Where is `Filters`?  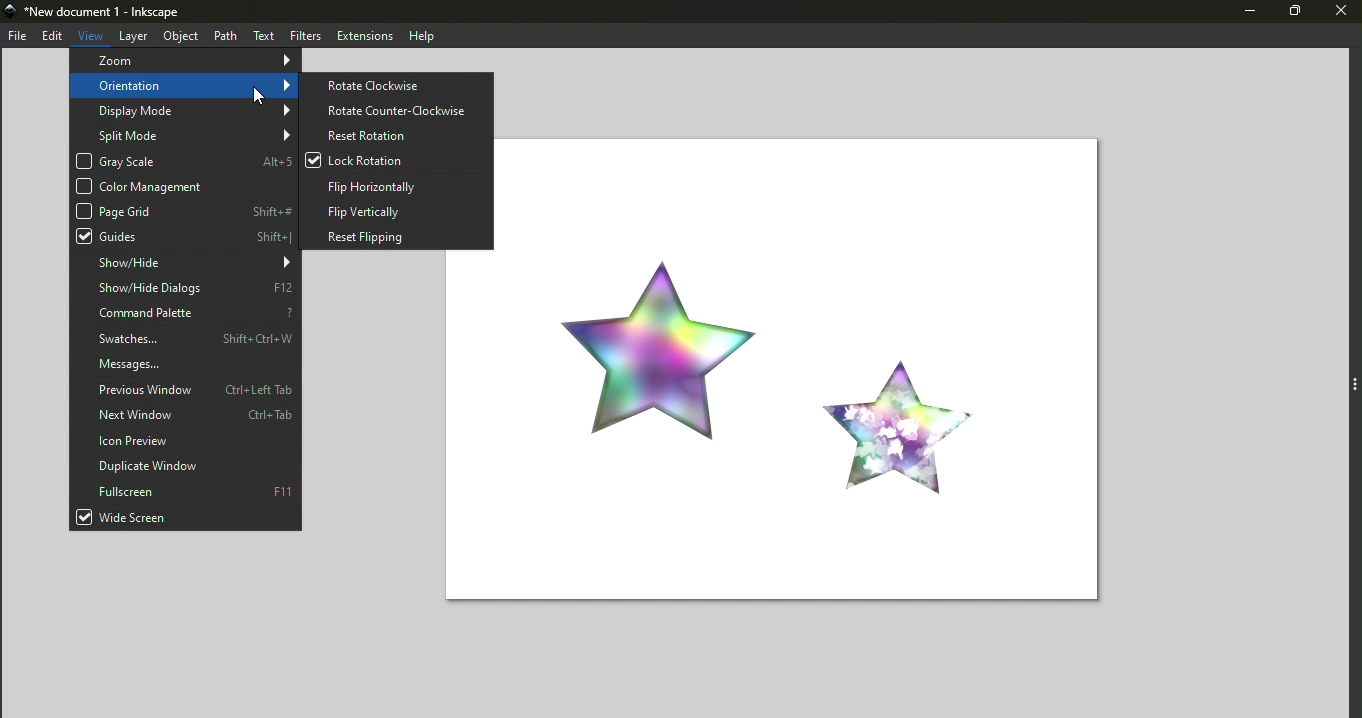
Filters is located at coordinates (302, 35).